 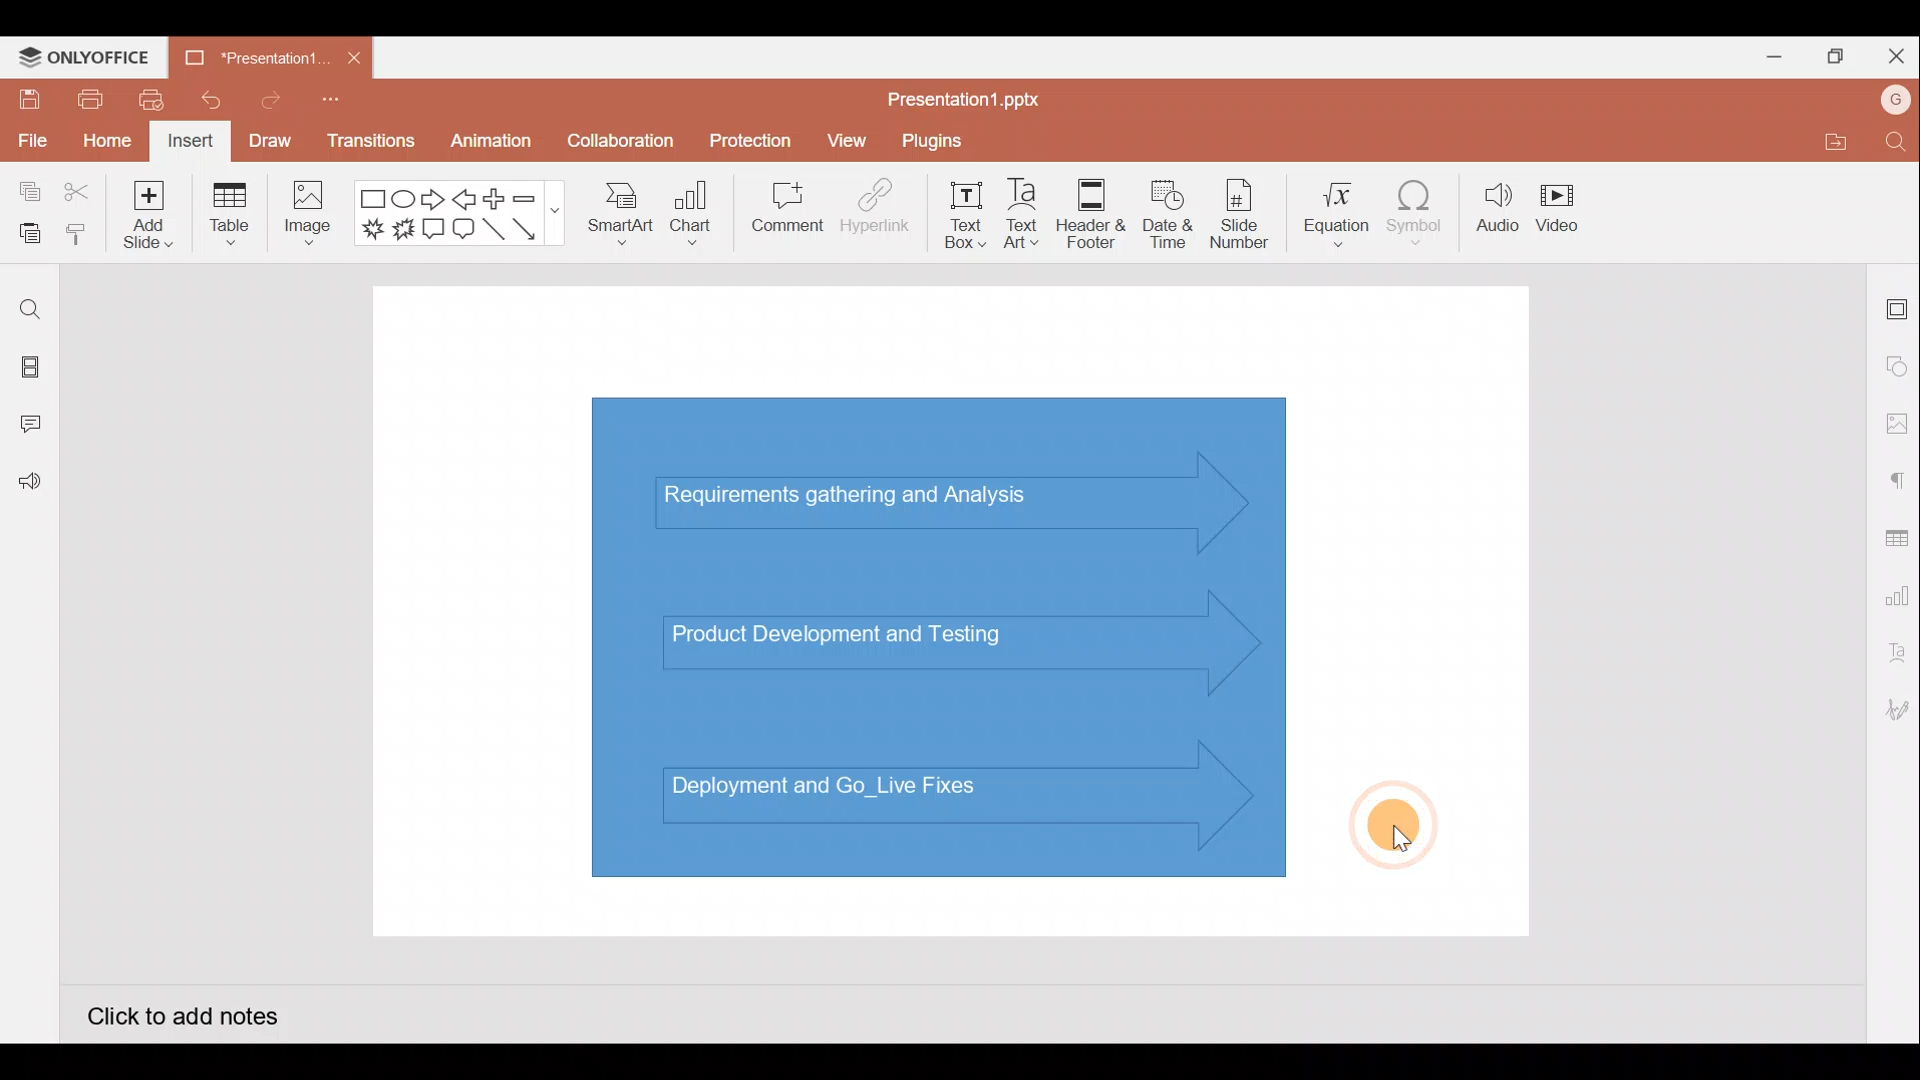 What do you see at coordinates (203, 100) in the screenshot?
I see `Undo` at bounding box center [203, 100].